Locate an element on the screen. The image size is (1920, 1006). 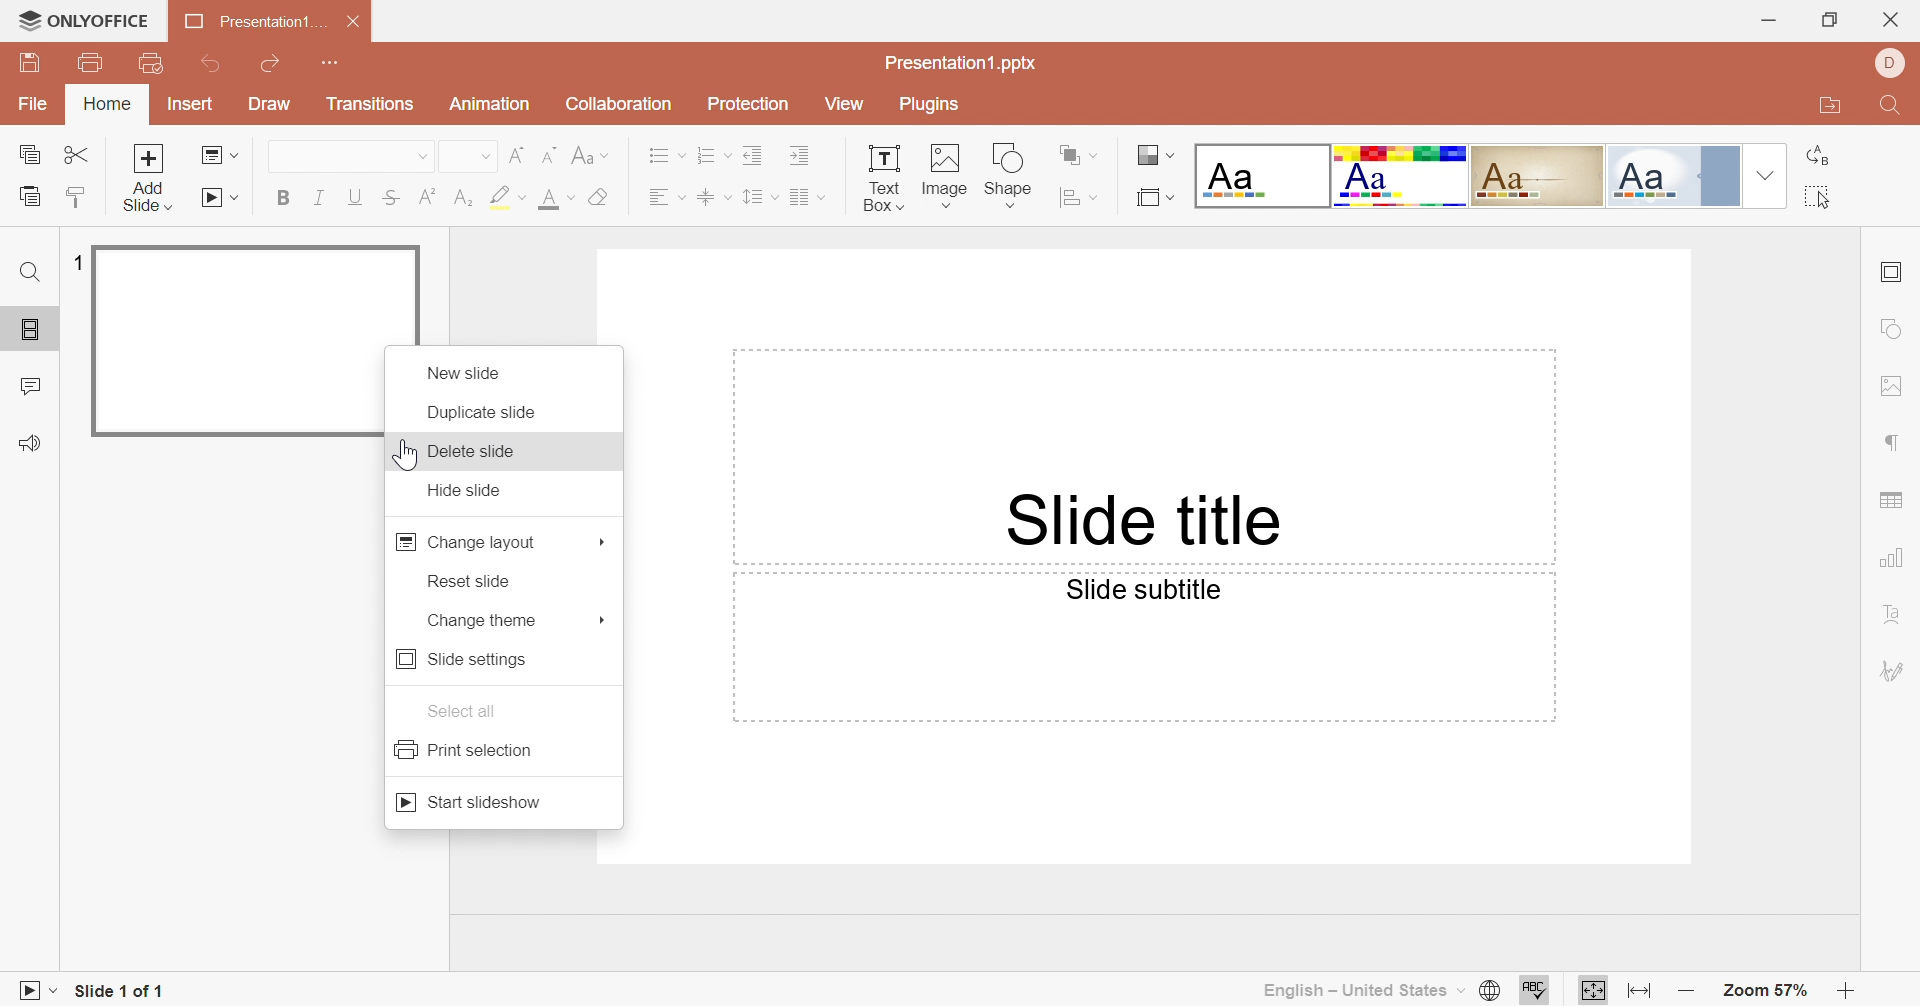
Change layout is located at coordinates (465, 541).